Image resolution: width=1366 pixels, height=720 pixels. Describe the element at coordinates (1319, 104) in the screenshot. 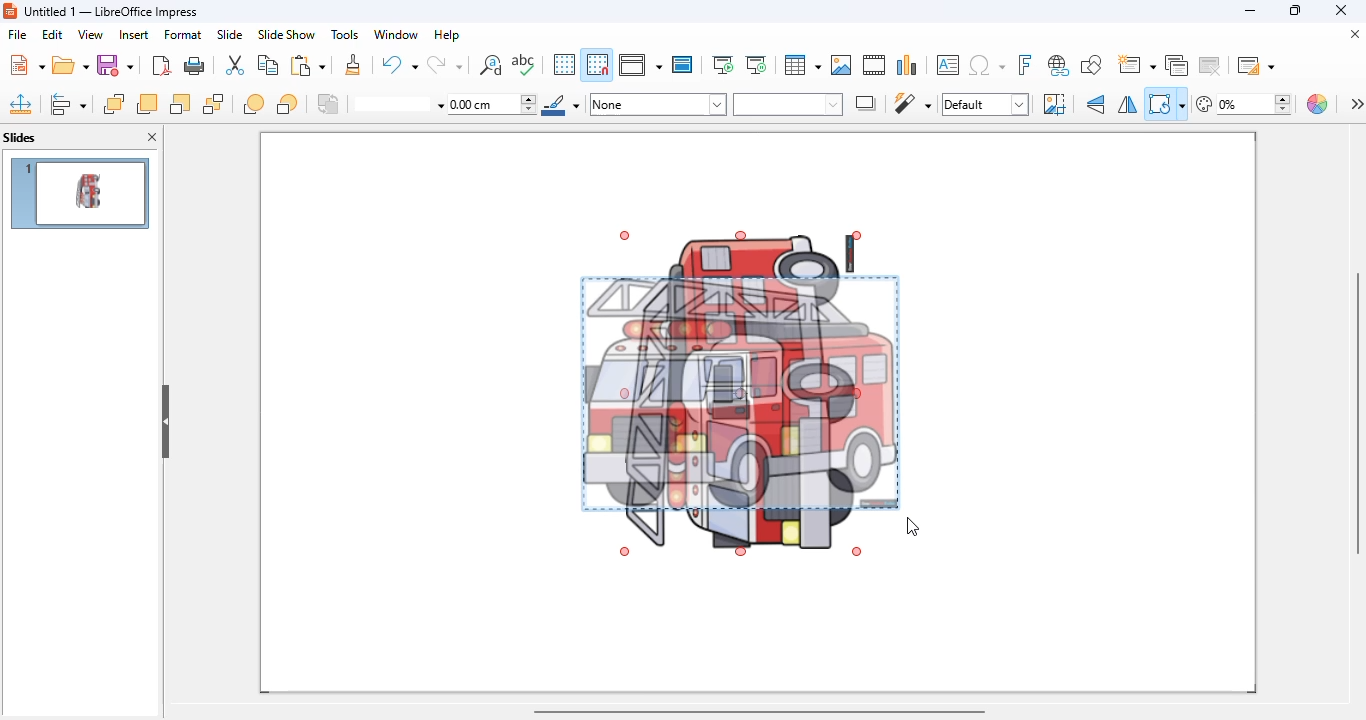

I see `color` at that location.